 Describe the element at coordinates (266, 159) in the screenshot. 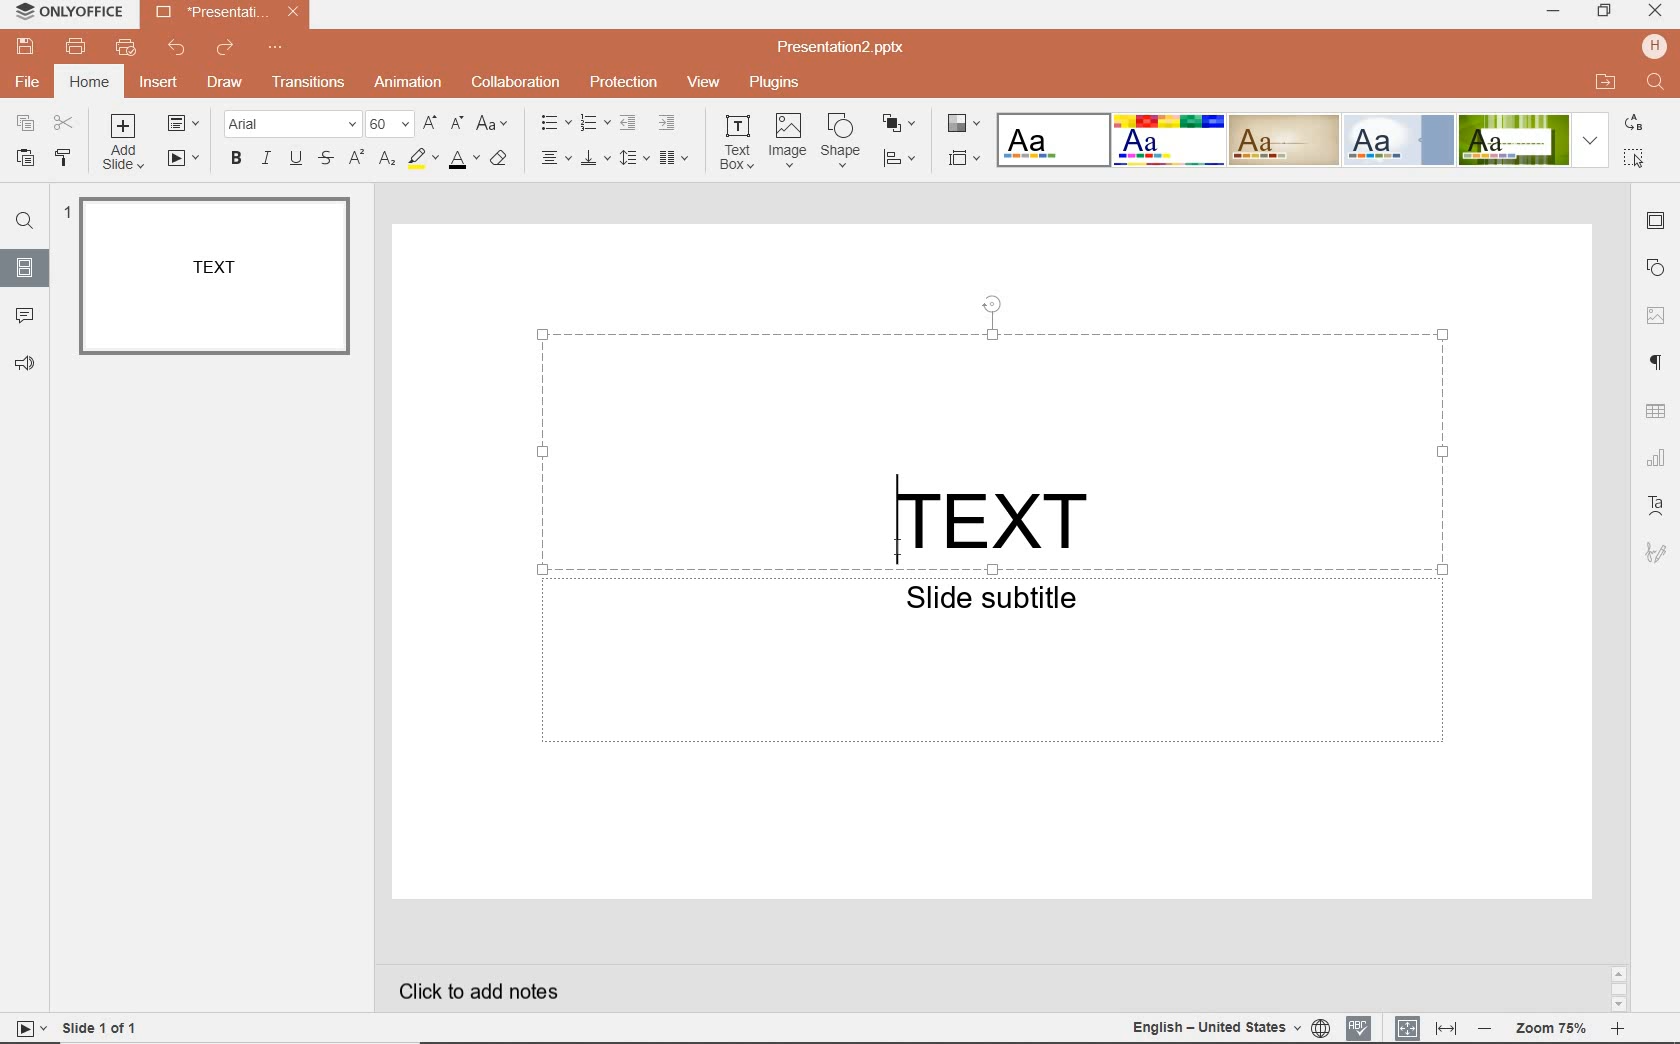

I see `ITALIC` at that location.